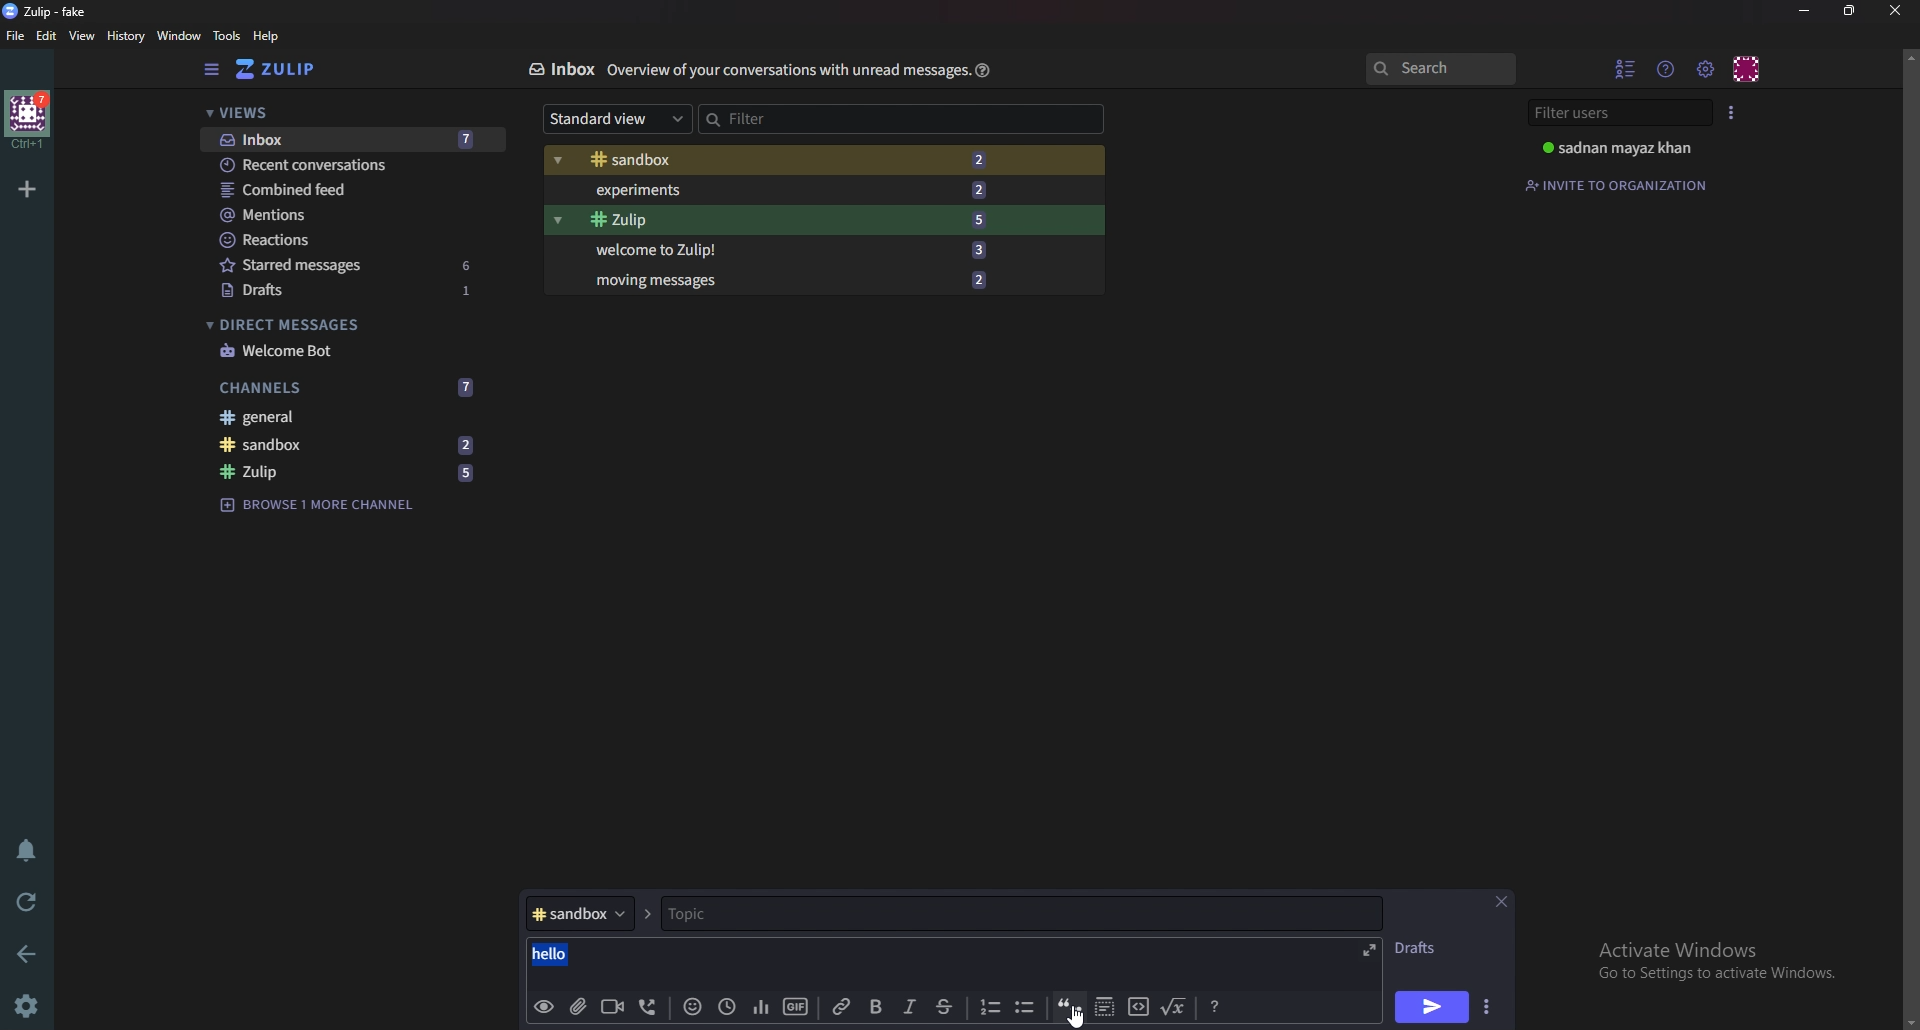  I want to click on back, so click(32, 951).